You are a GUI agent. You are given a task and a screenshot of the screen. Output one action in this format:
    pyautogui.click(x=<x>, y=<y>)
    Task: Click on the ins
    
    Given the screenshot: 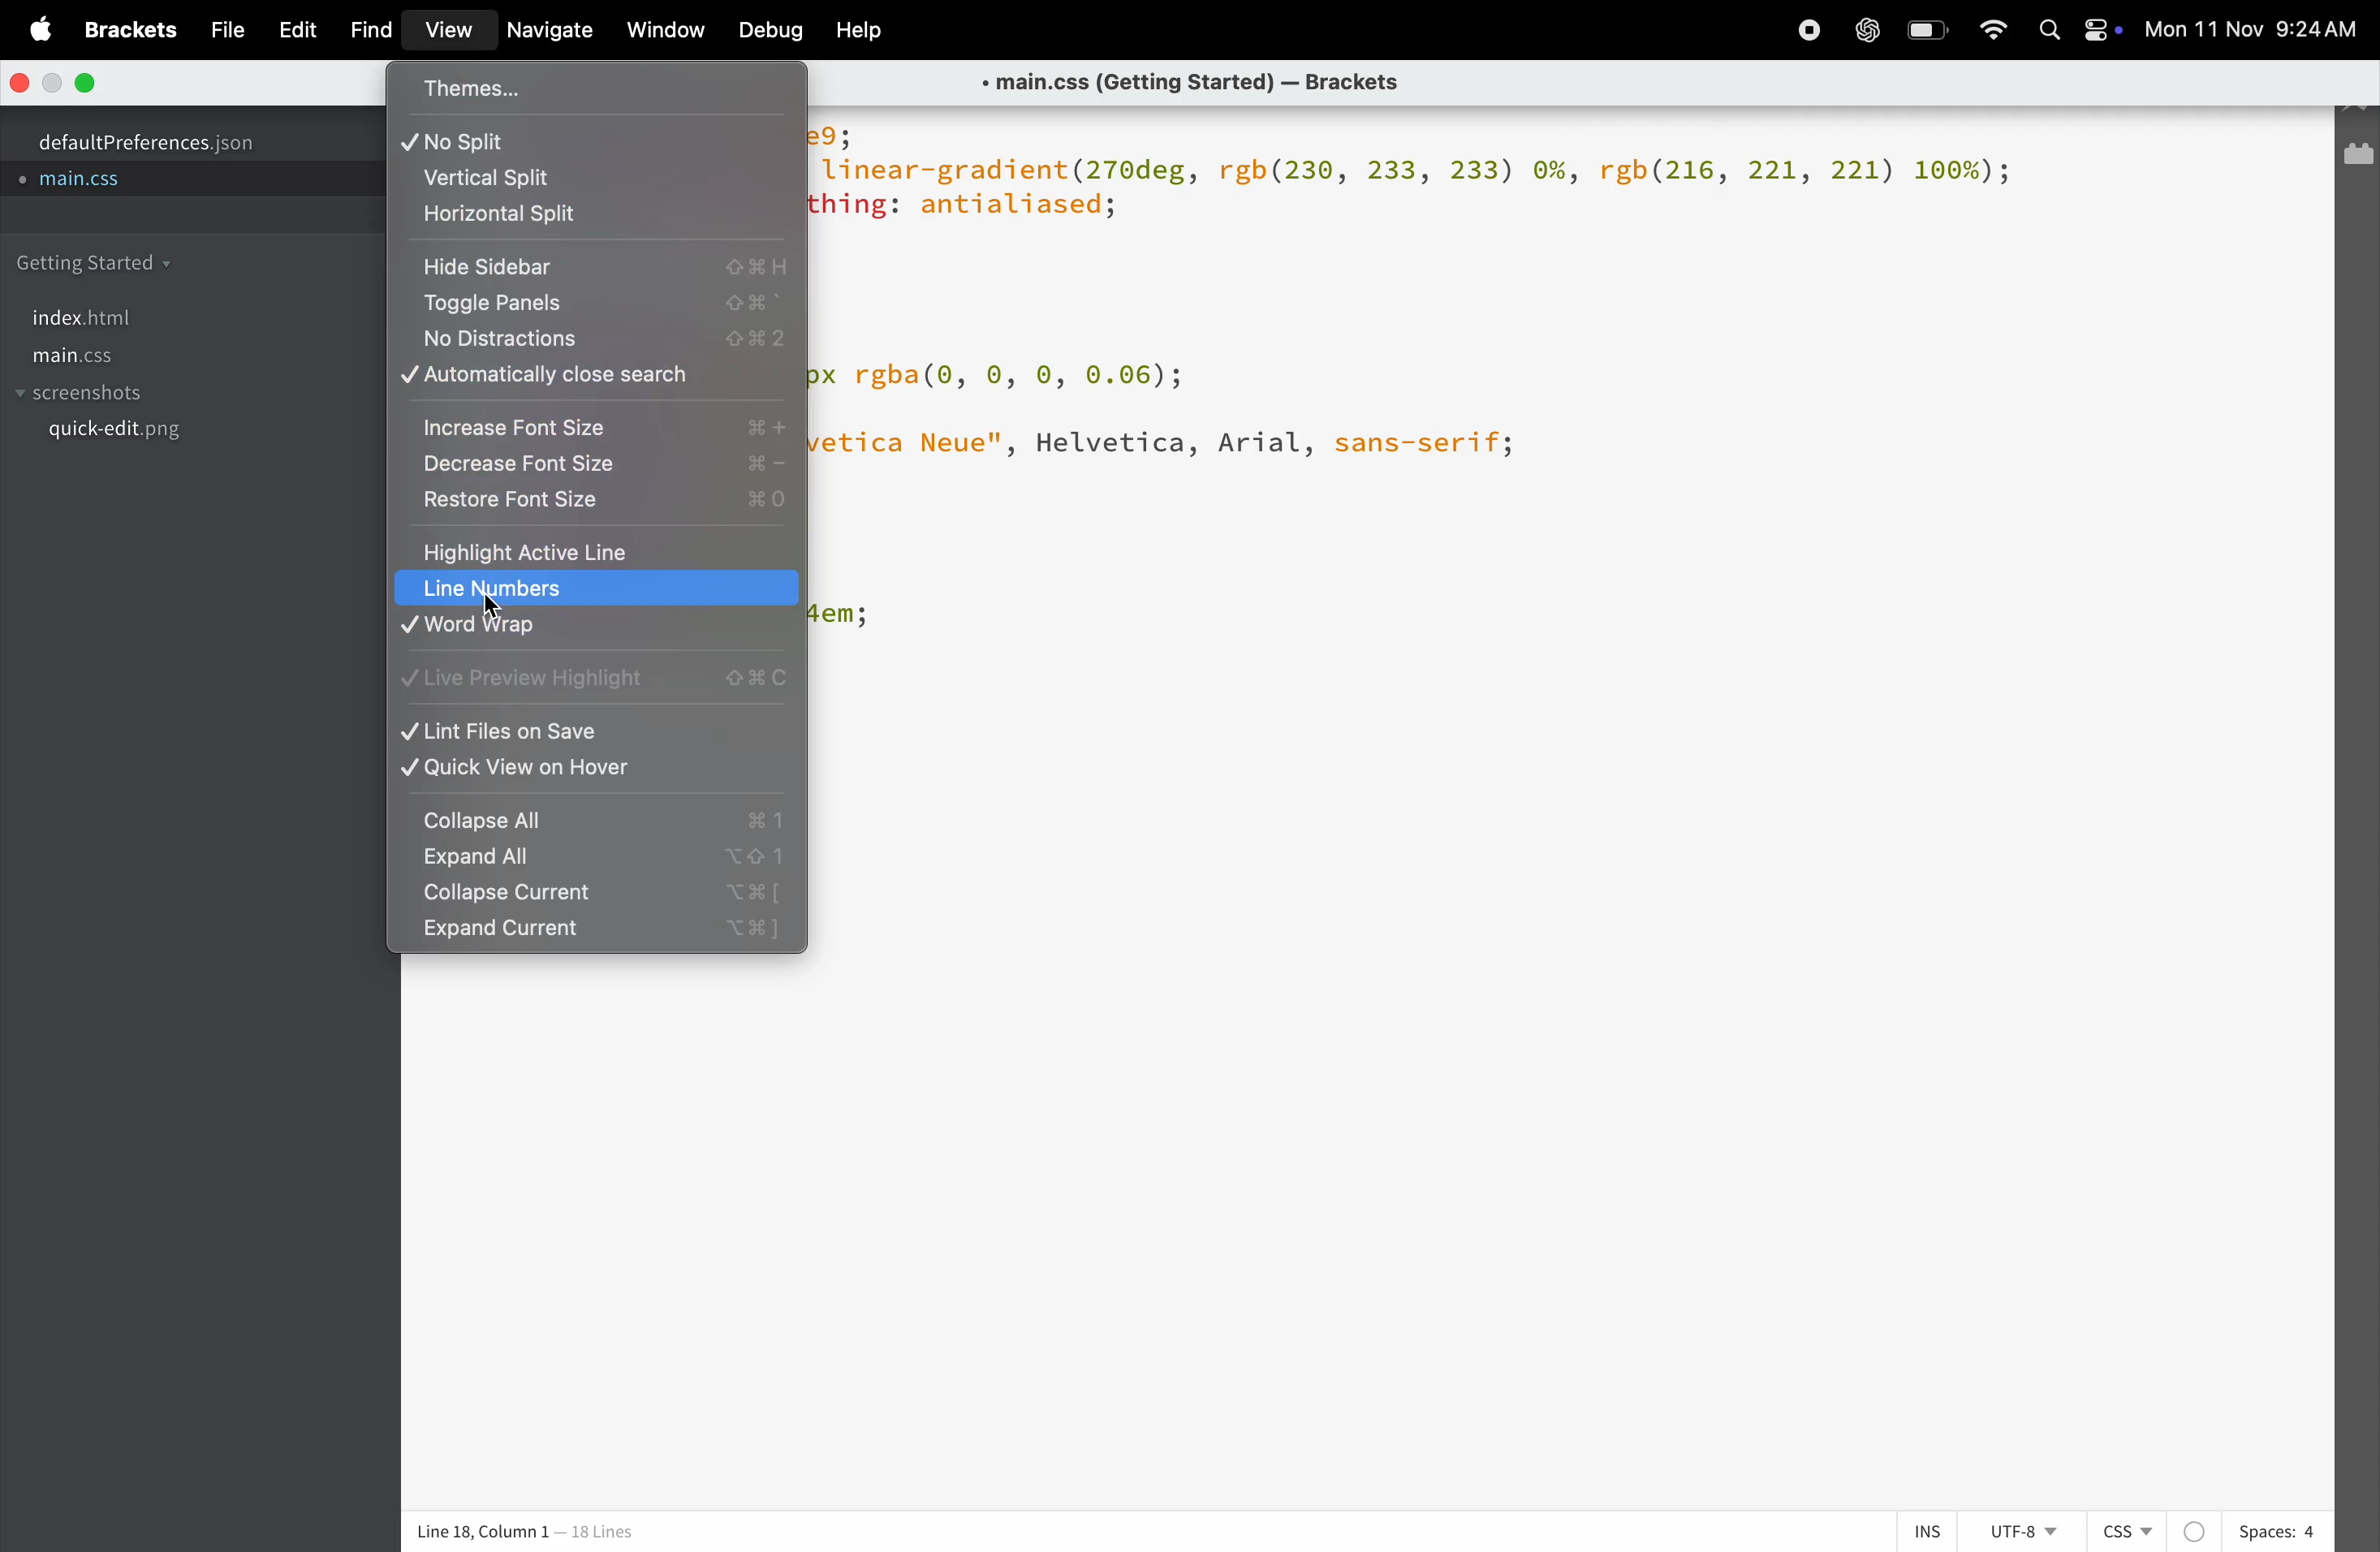 What is the action you would take?
    pyautogui.click(x=1919, y=1530)
    